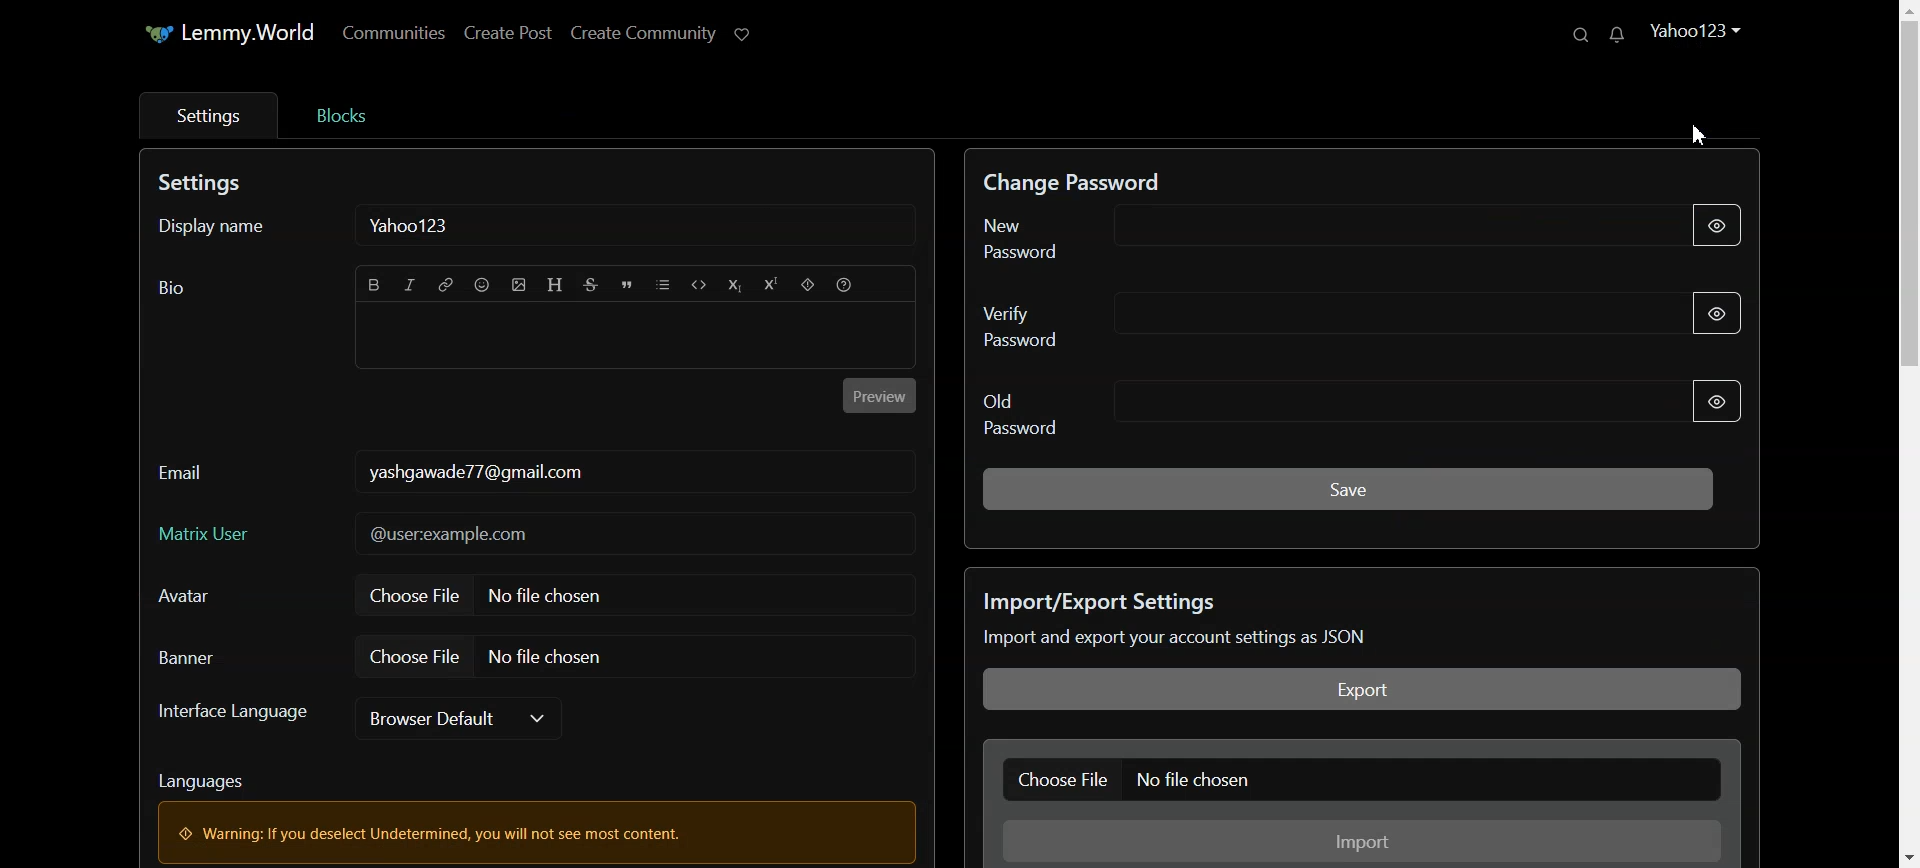 This screenshot has width=1920, height=868. Describe the element at coordinates (807, 283) in the screenshot. I see `Spoiler` at that location.